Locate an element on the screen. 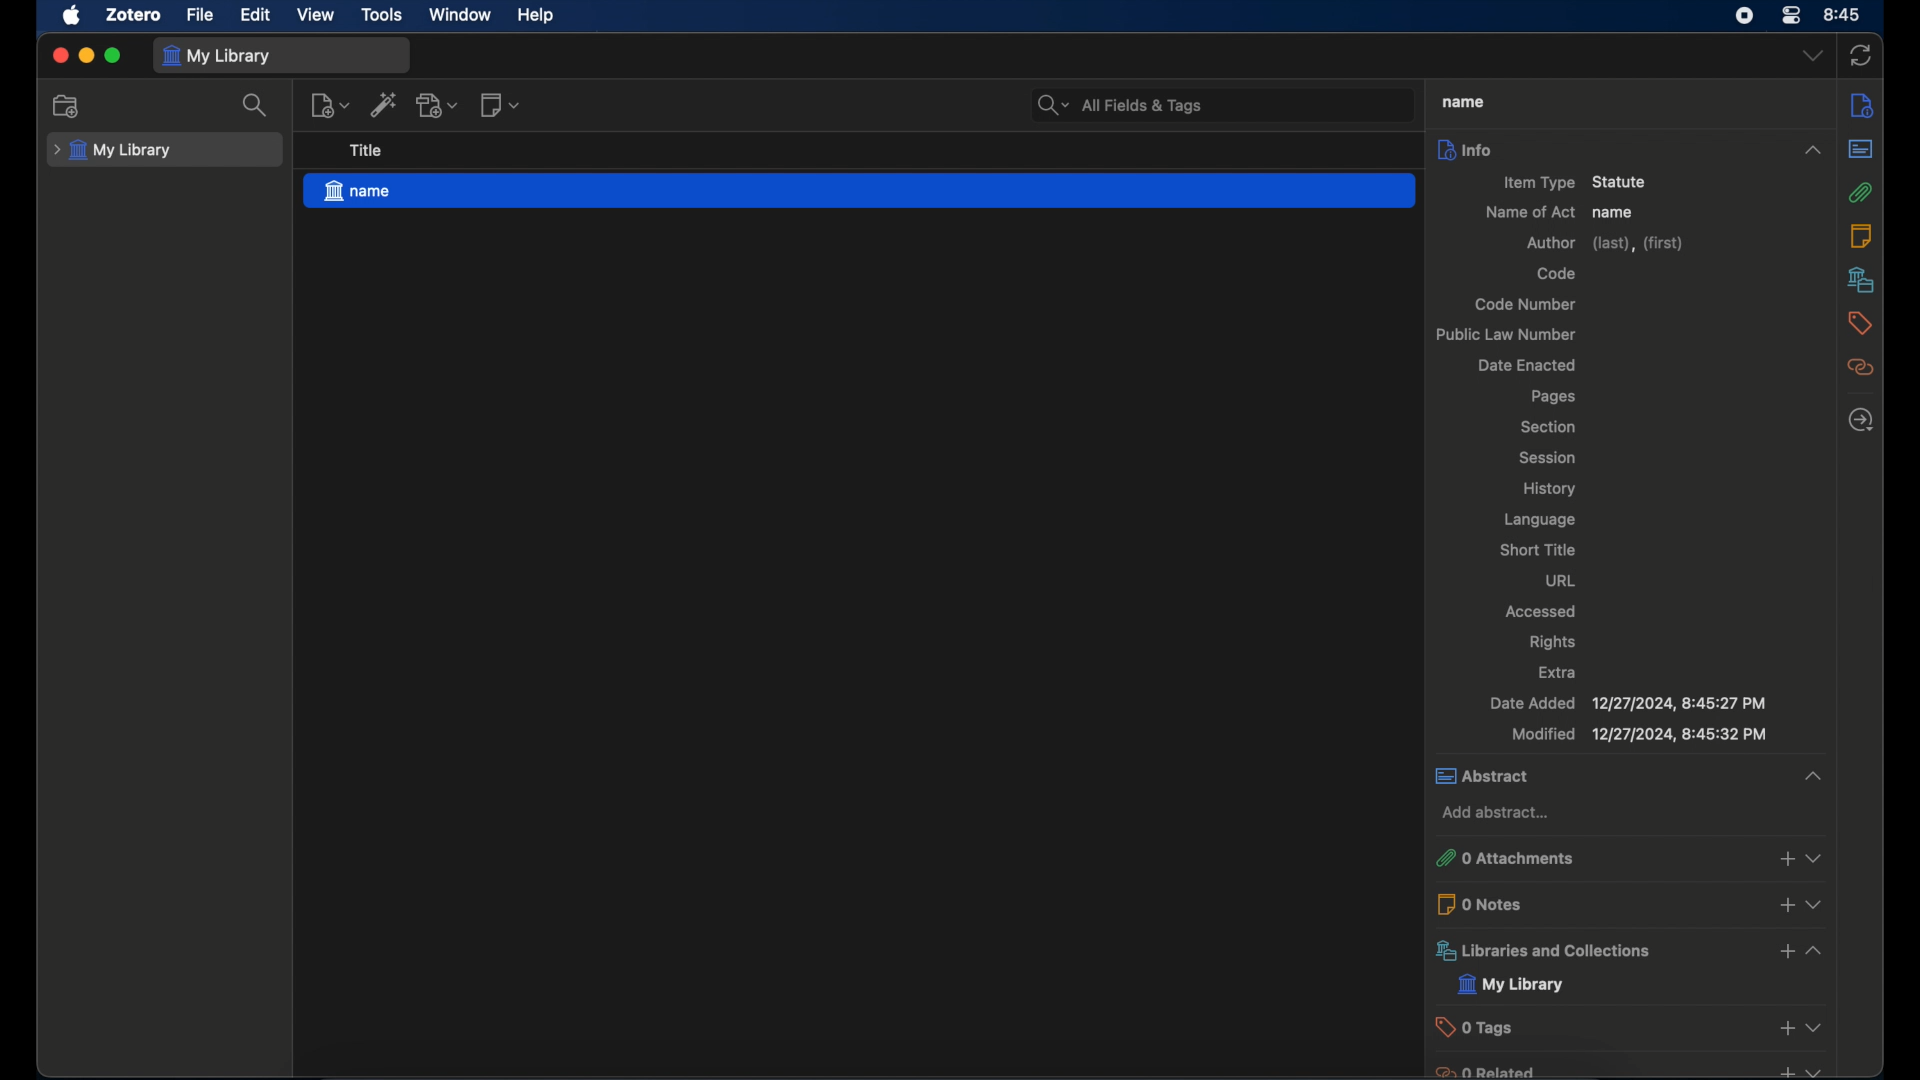  item type is located at coordinates (1578, 181).